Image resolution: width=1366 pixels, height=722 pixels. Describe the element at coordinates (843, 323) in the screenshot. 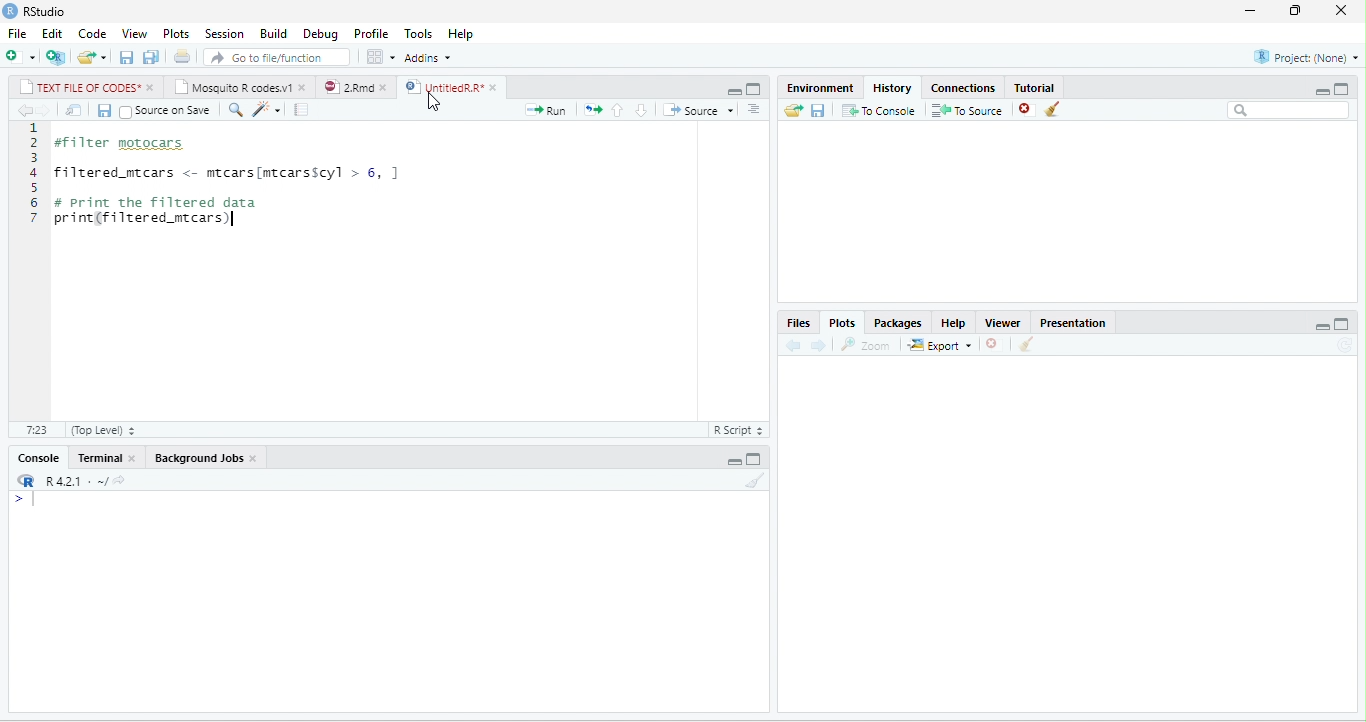

I see `Plots` at that location.